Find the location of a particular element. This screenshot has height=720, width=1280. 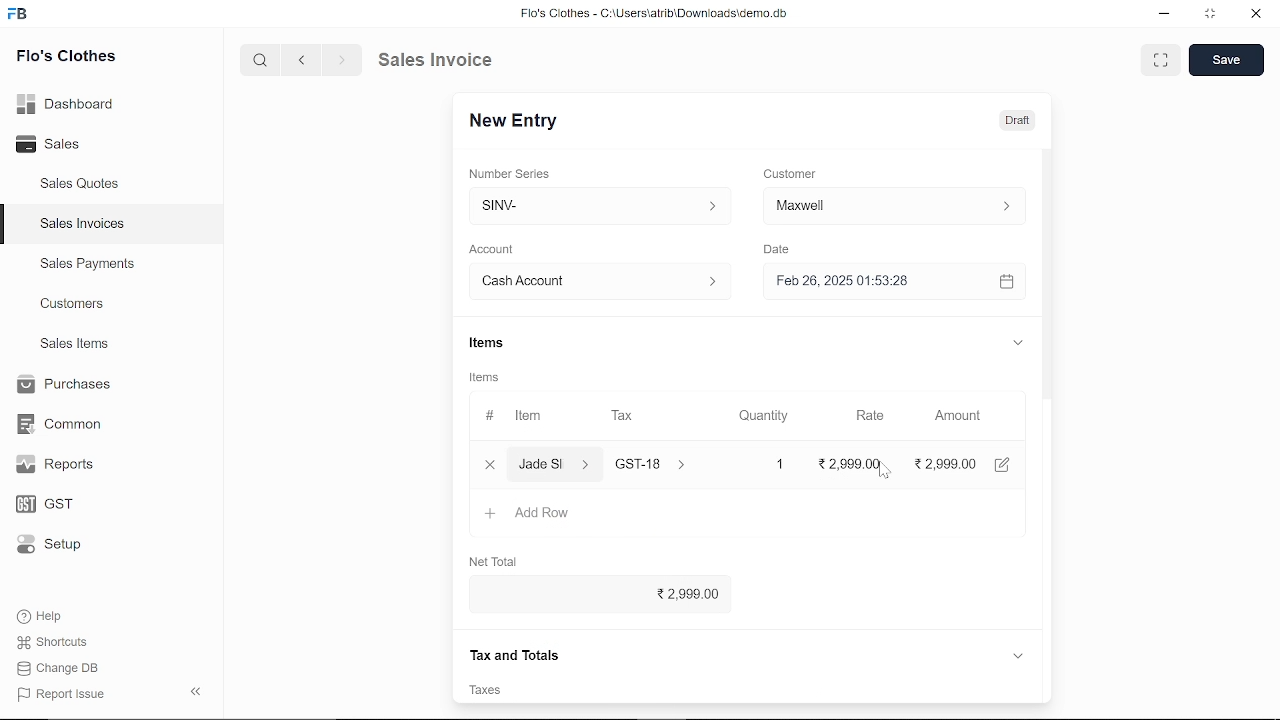

Account : is located at coordinates (598, 280).